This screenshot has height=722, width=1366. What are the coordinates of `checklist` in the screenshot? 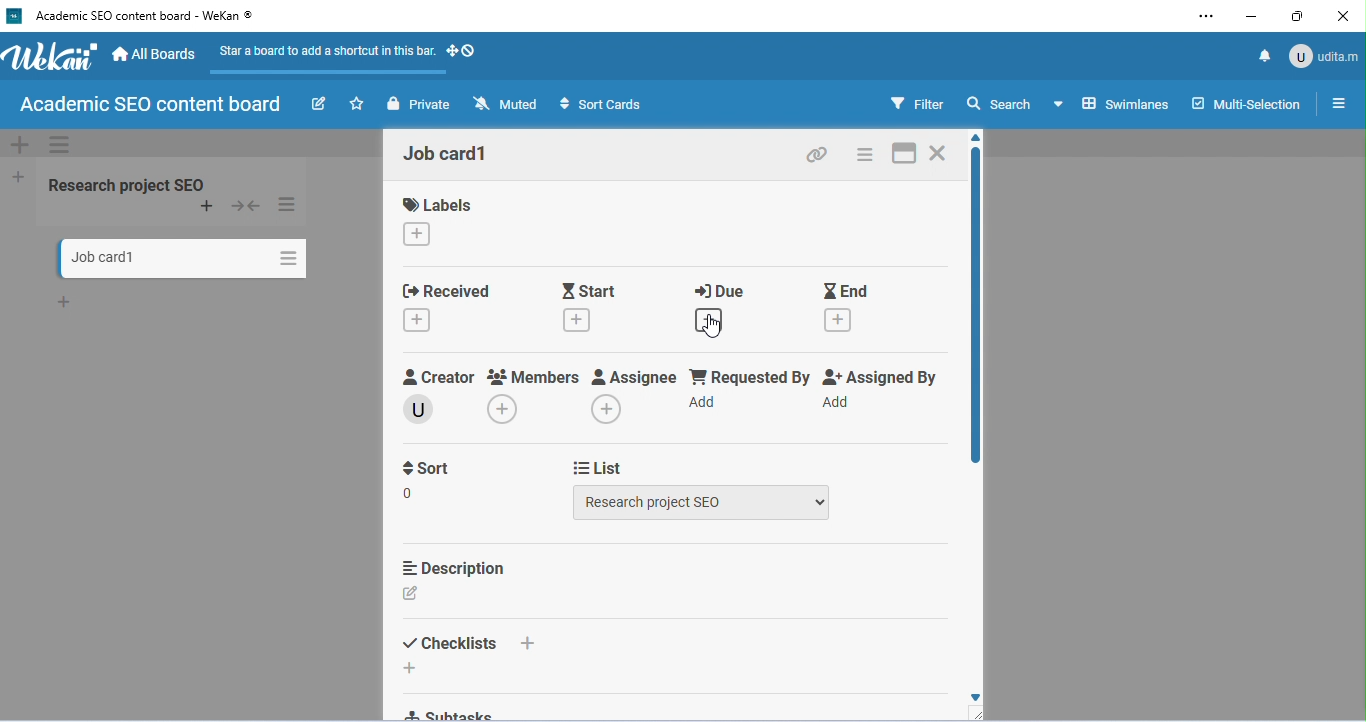 It's located at (449, 643).